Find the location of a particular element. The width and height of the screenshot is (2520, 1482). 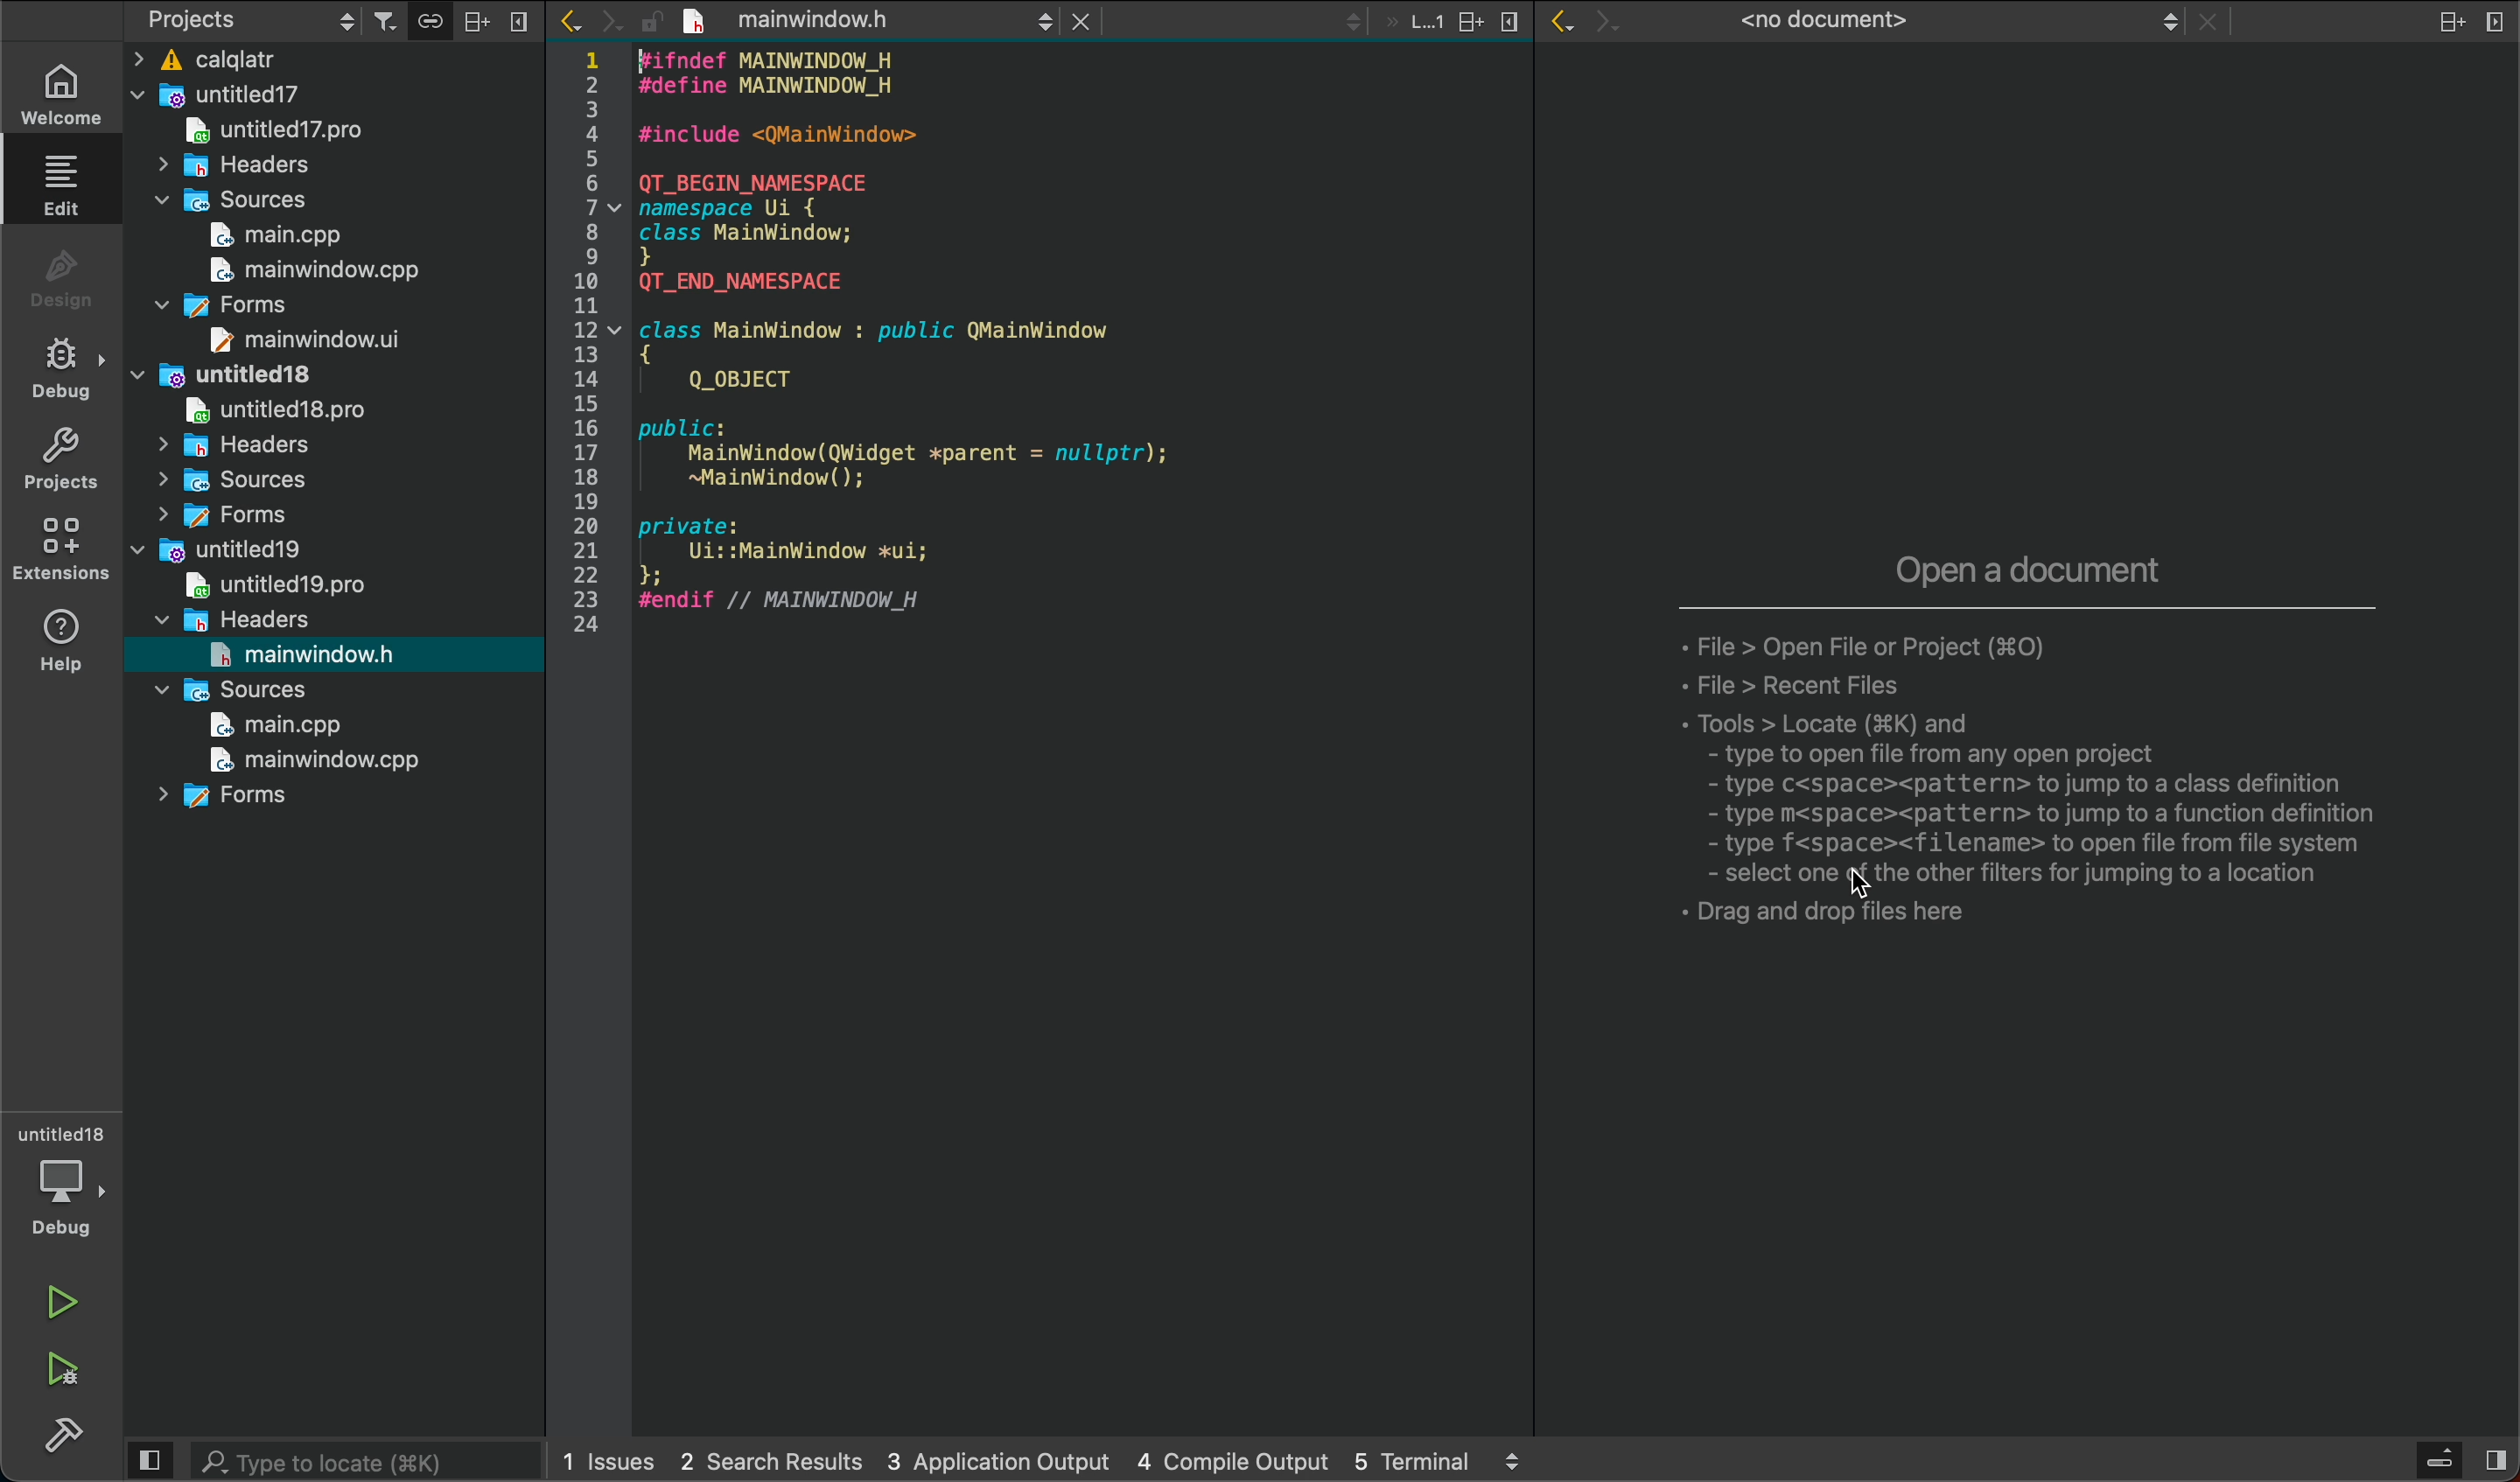

debug is located at coordinates (70, 1199).